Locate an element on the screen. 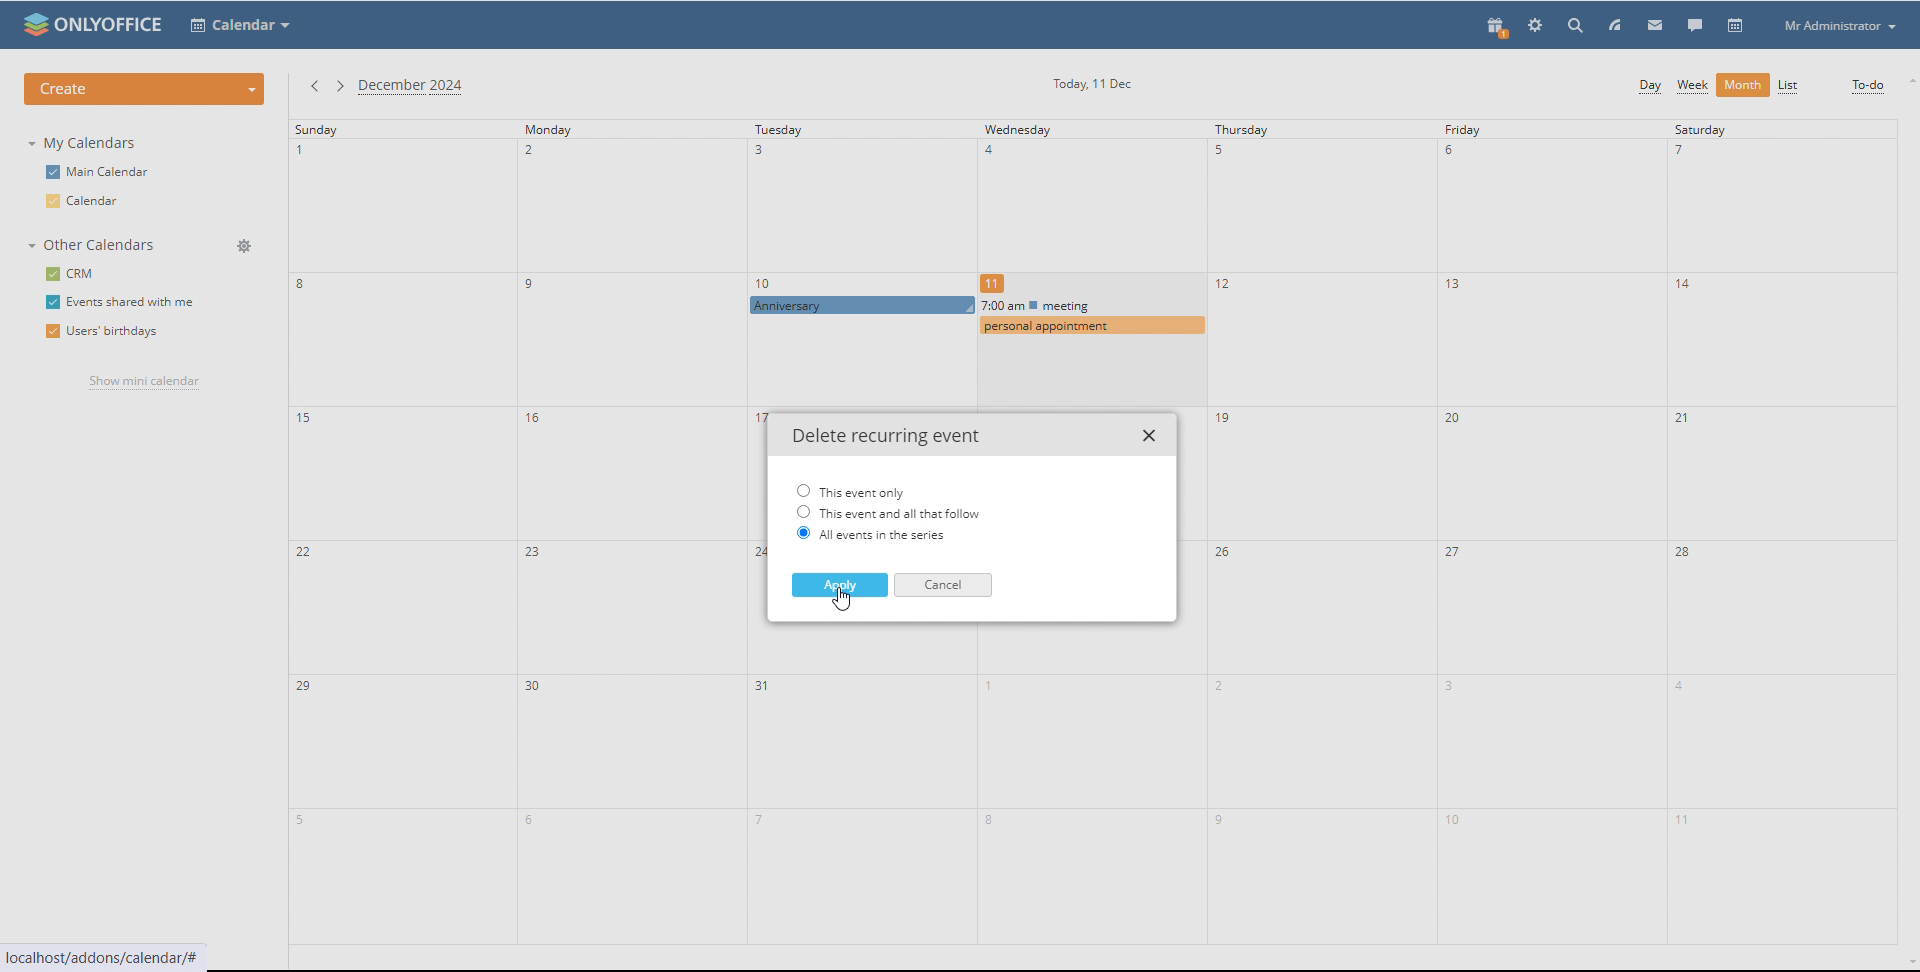 The height and width of the screenshot is (972, 1920). all events in the series is located at coordinates (871, 535).